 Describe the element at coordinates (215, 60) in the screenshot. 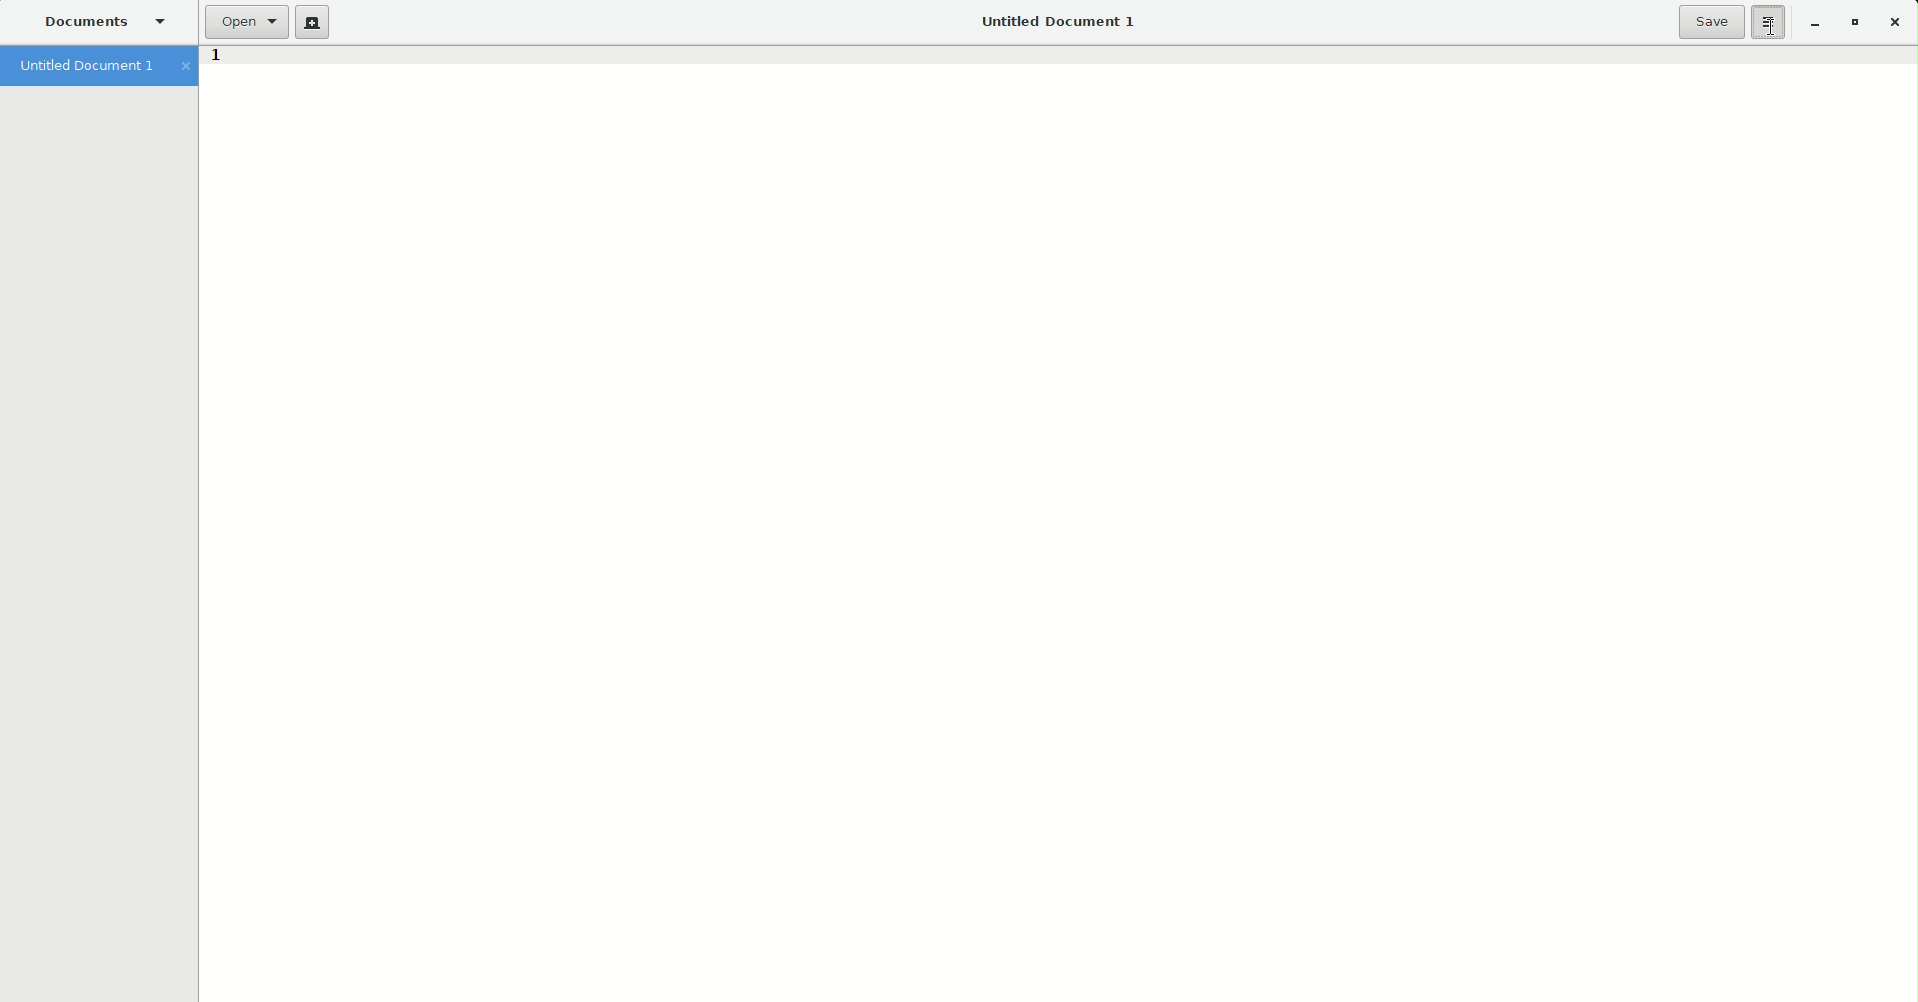

I see `1` at that location.